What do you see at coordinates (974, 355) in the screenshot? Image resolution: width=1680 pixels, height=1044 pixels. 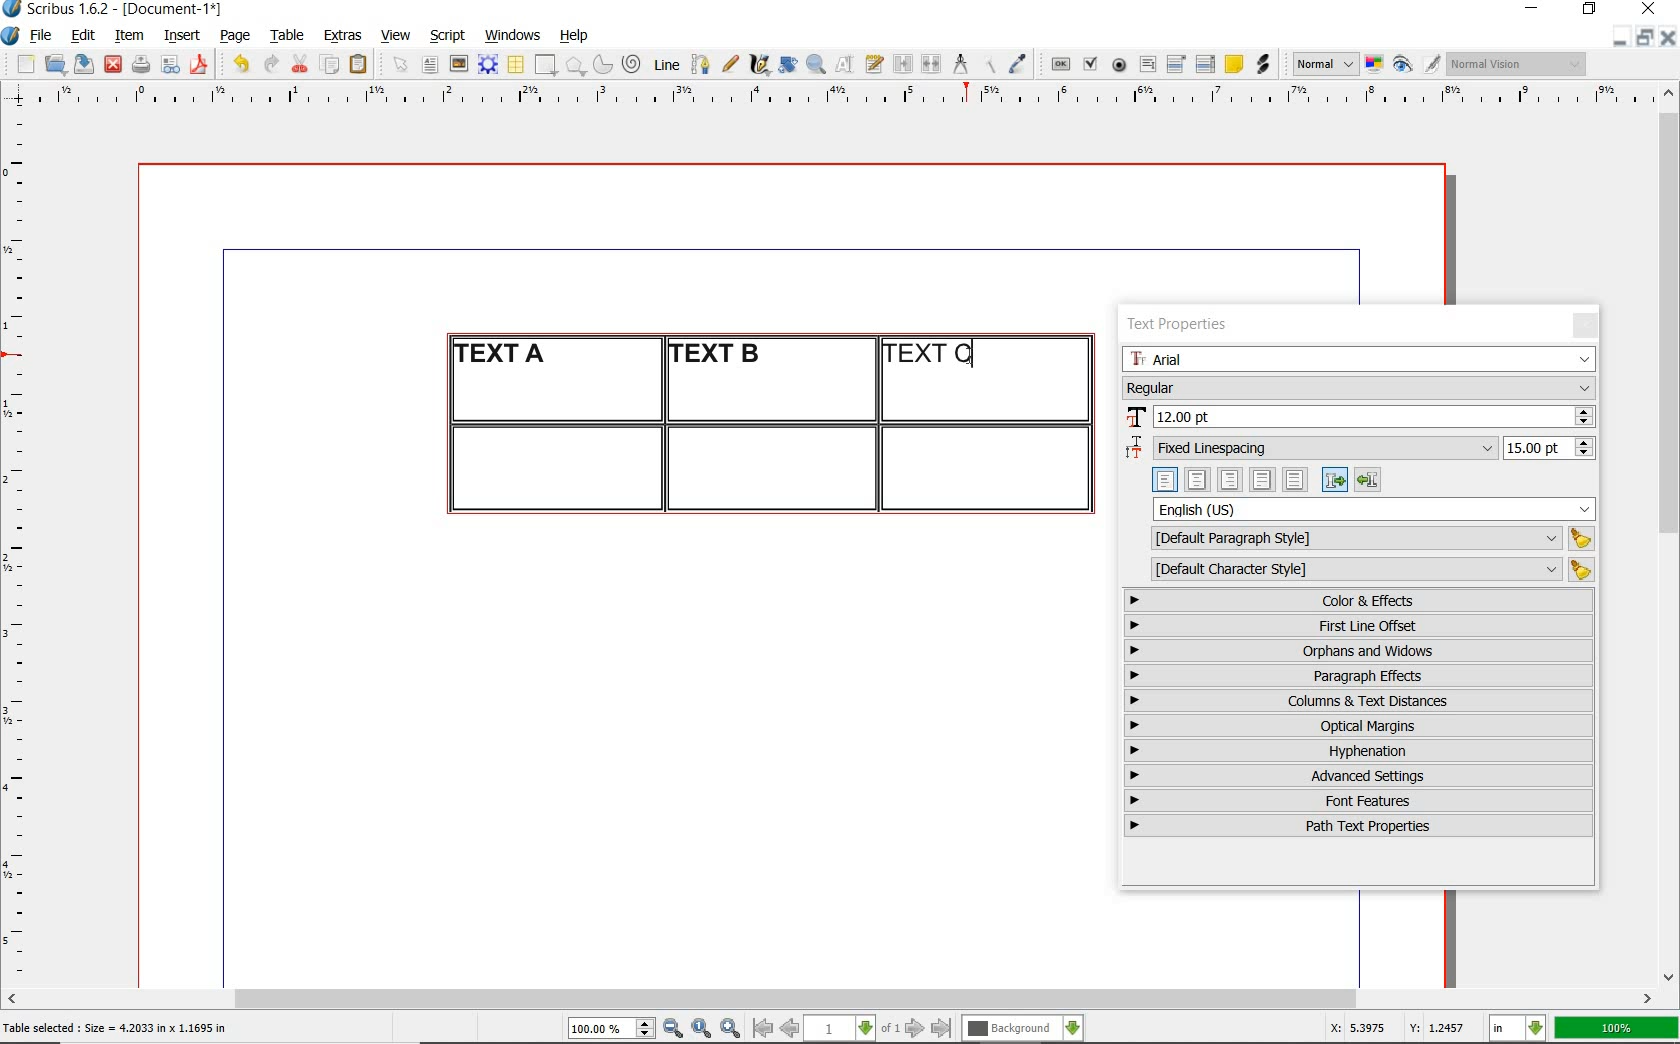 I see `editor` at bounding box center [974, 355].